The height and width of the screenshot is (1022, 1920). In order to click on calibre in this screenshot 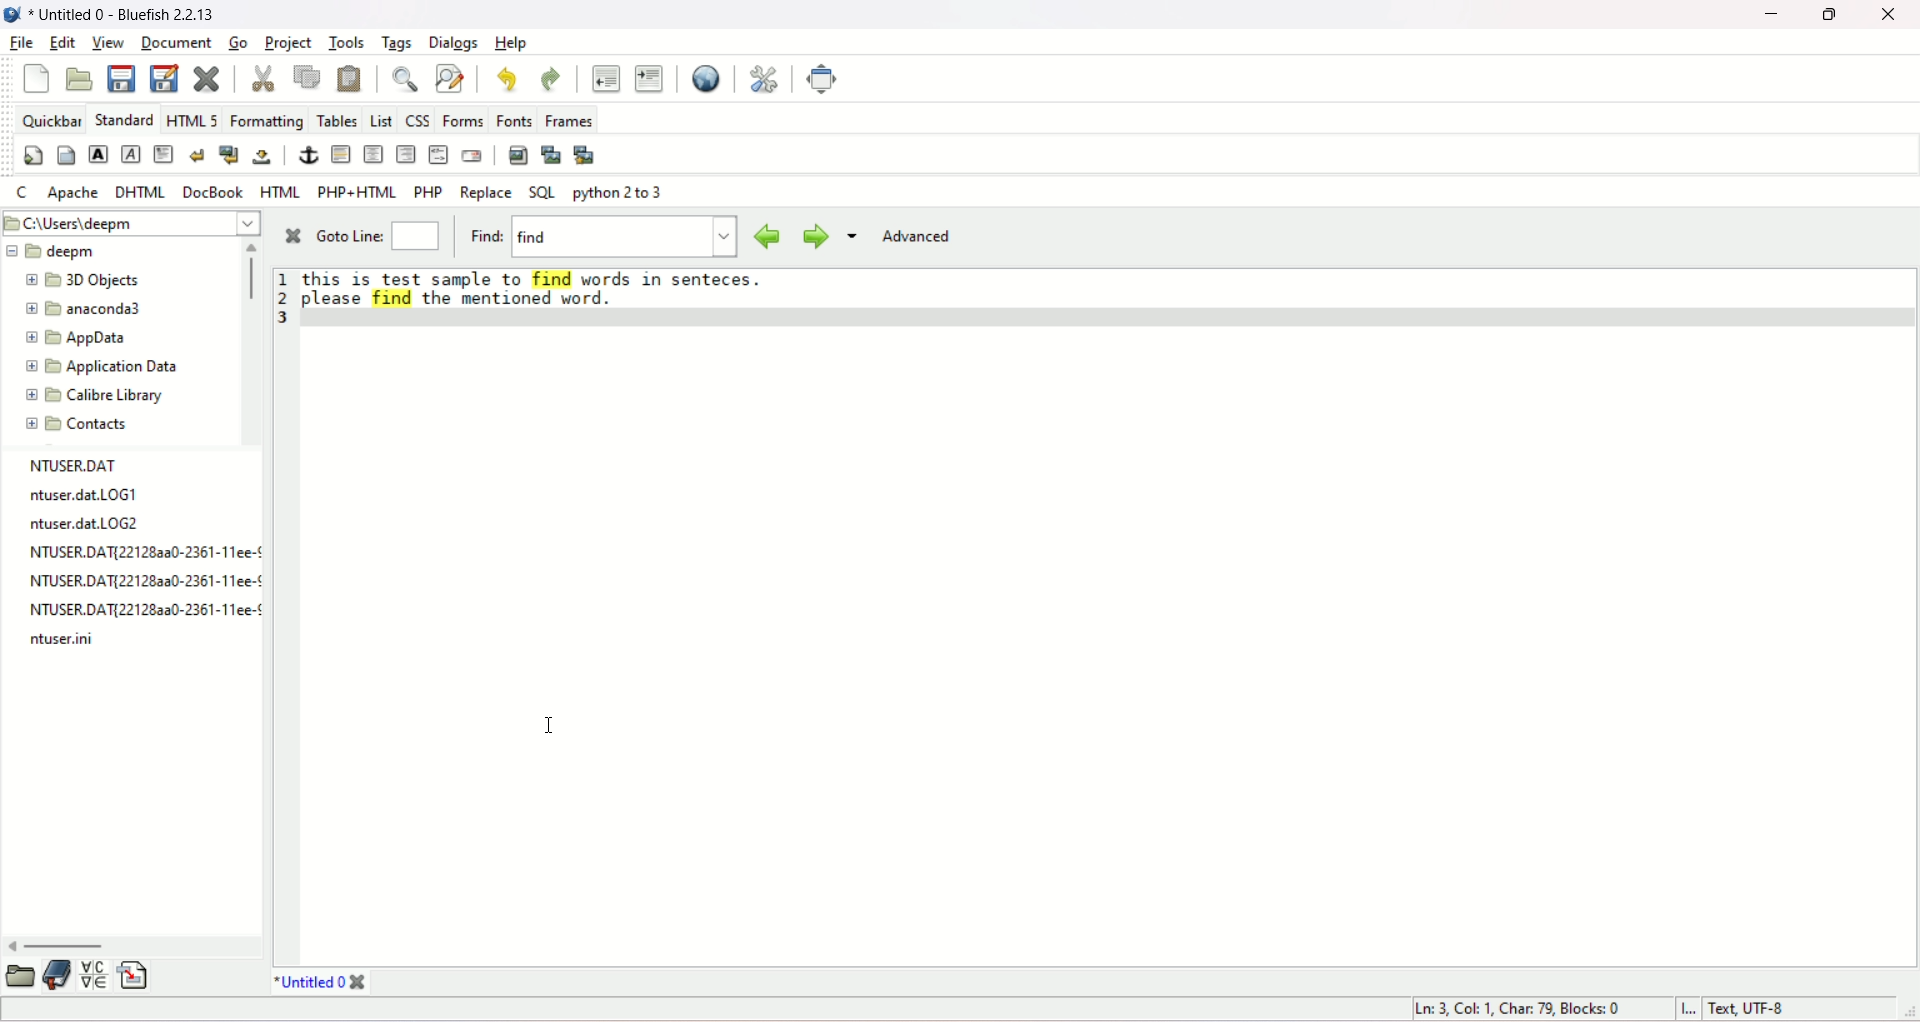, I will do `click(88, 395)`.